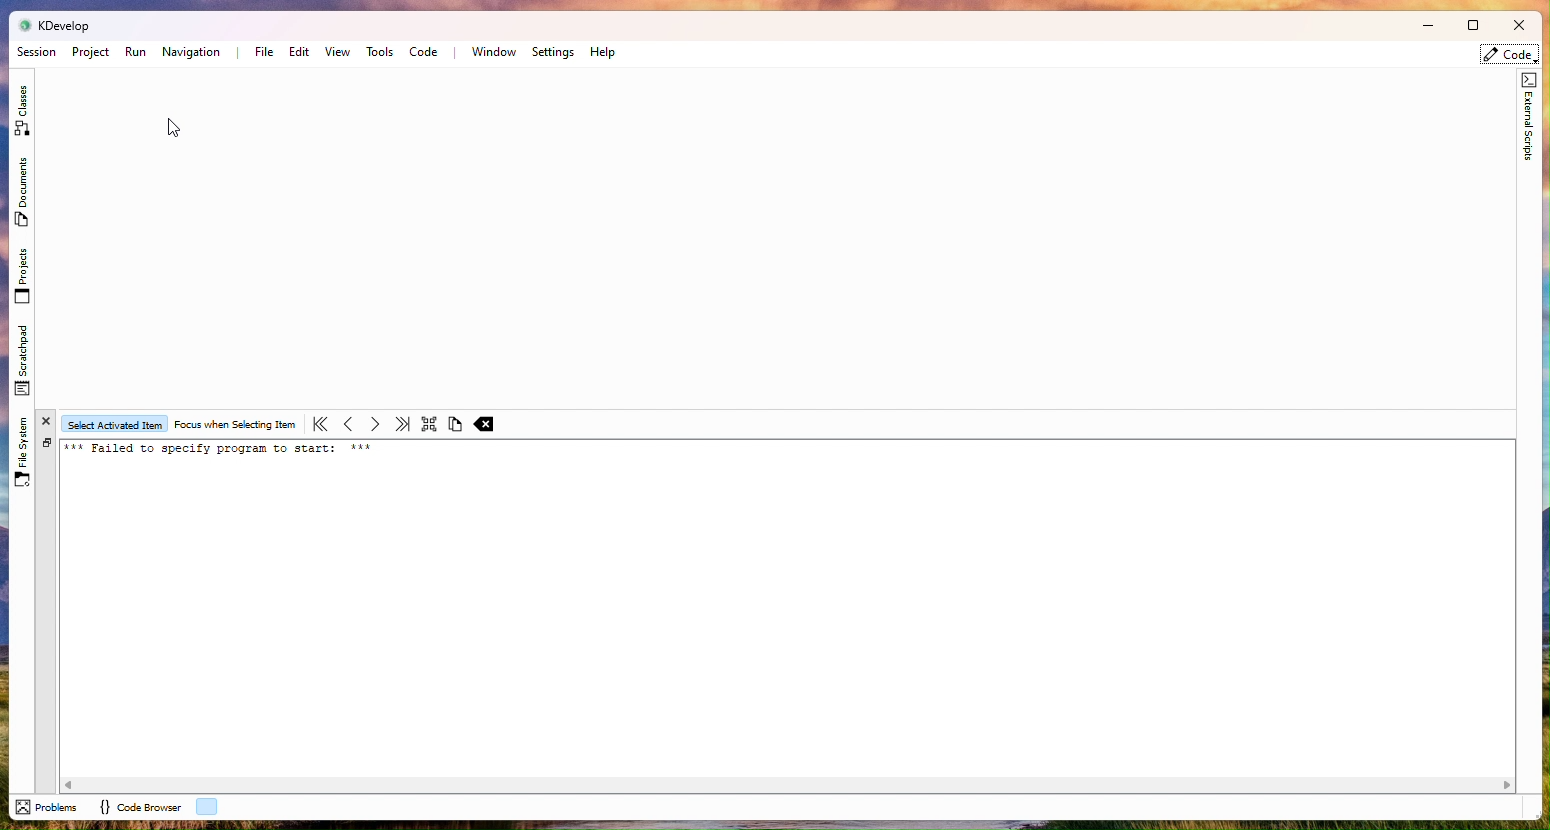 Image resolution: width=1550 pixels, height=830 pixels. What do you see at coordinates (455, 426) in the screenshot?
I see `Copy` at bounding box center [455, 426].